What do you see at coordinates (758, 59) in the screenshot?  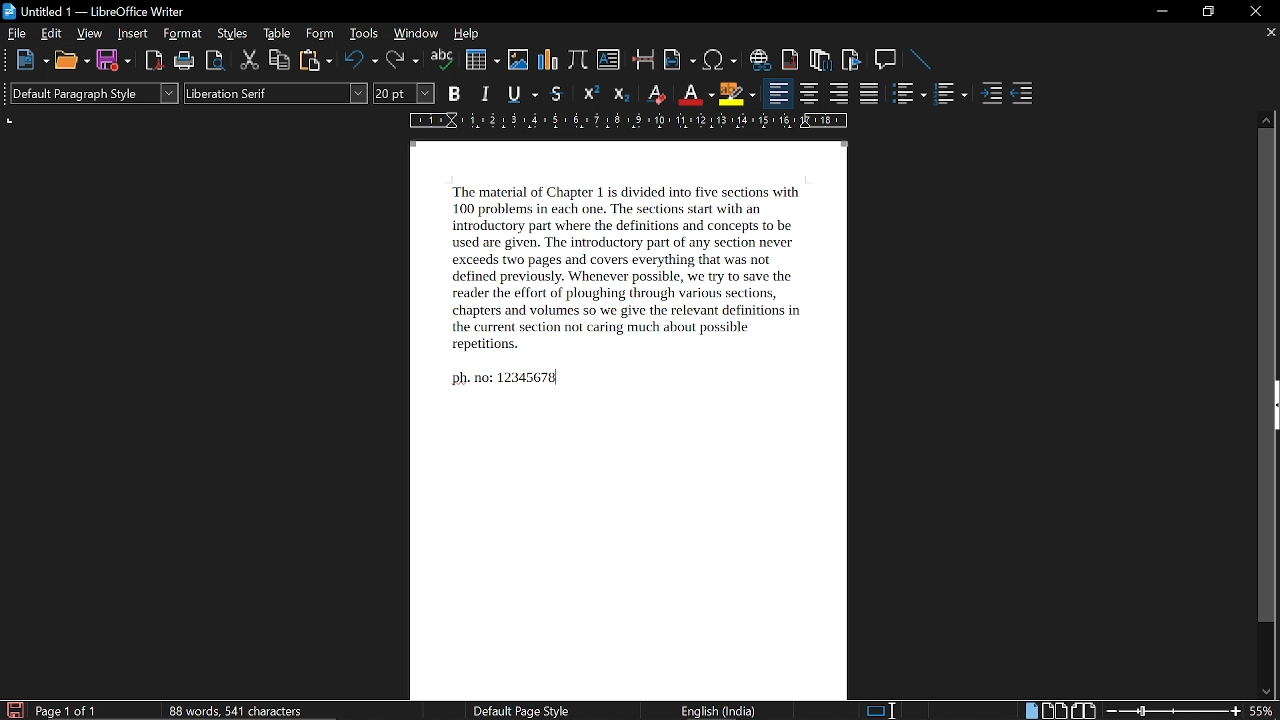 I see `insert hyperlink` at bounding box center [758, 59].